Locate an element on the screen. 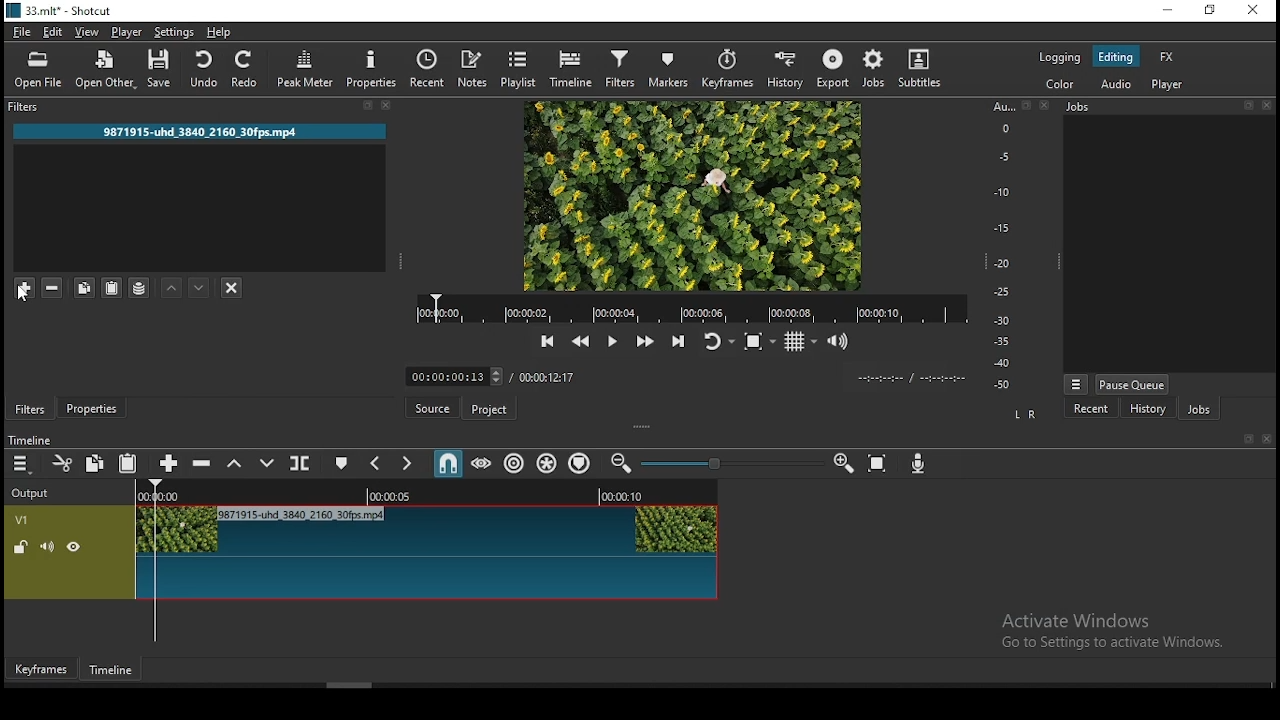  open other is located at coordinates (103, 72).